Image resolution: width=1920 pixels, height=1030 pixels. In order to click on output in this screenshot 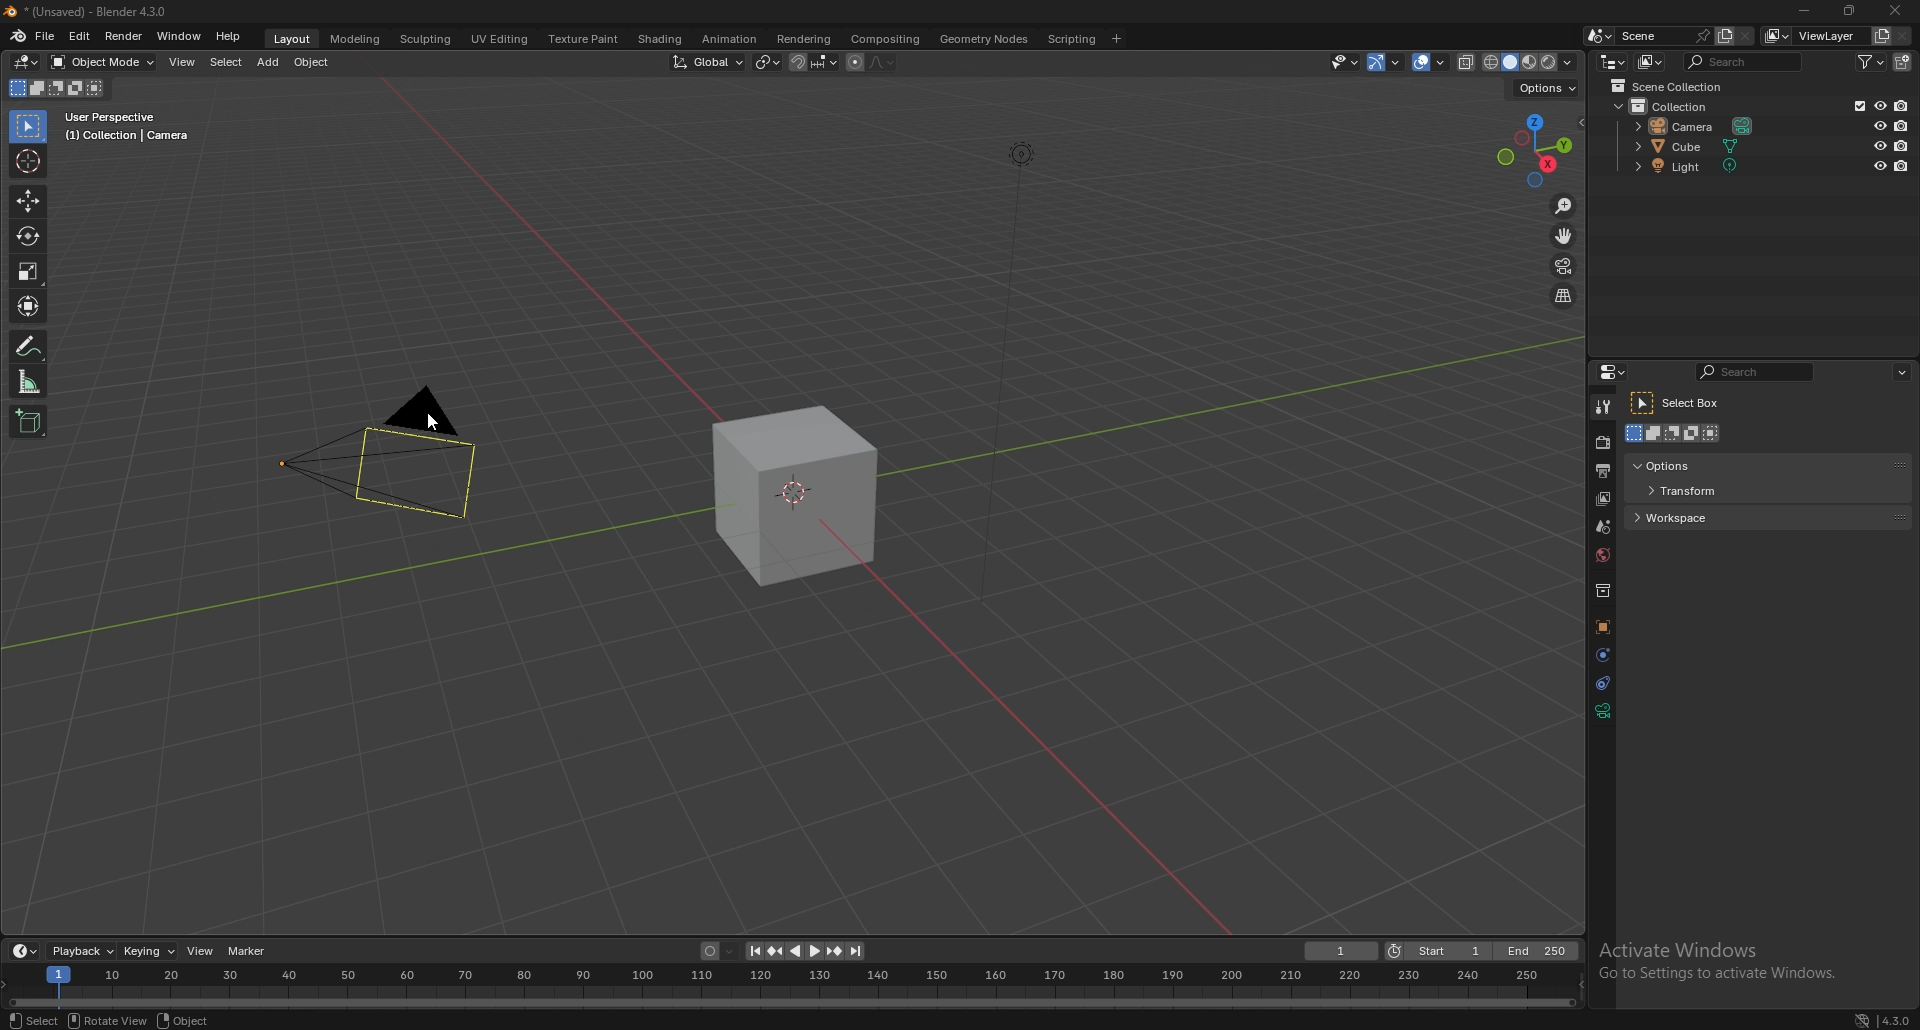, I will do `click(1604, 470)`.